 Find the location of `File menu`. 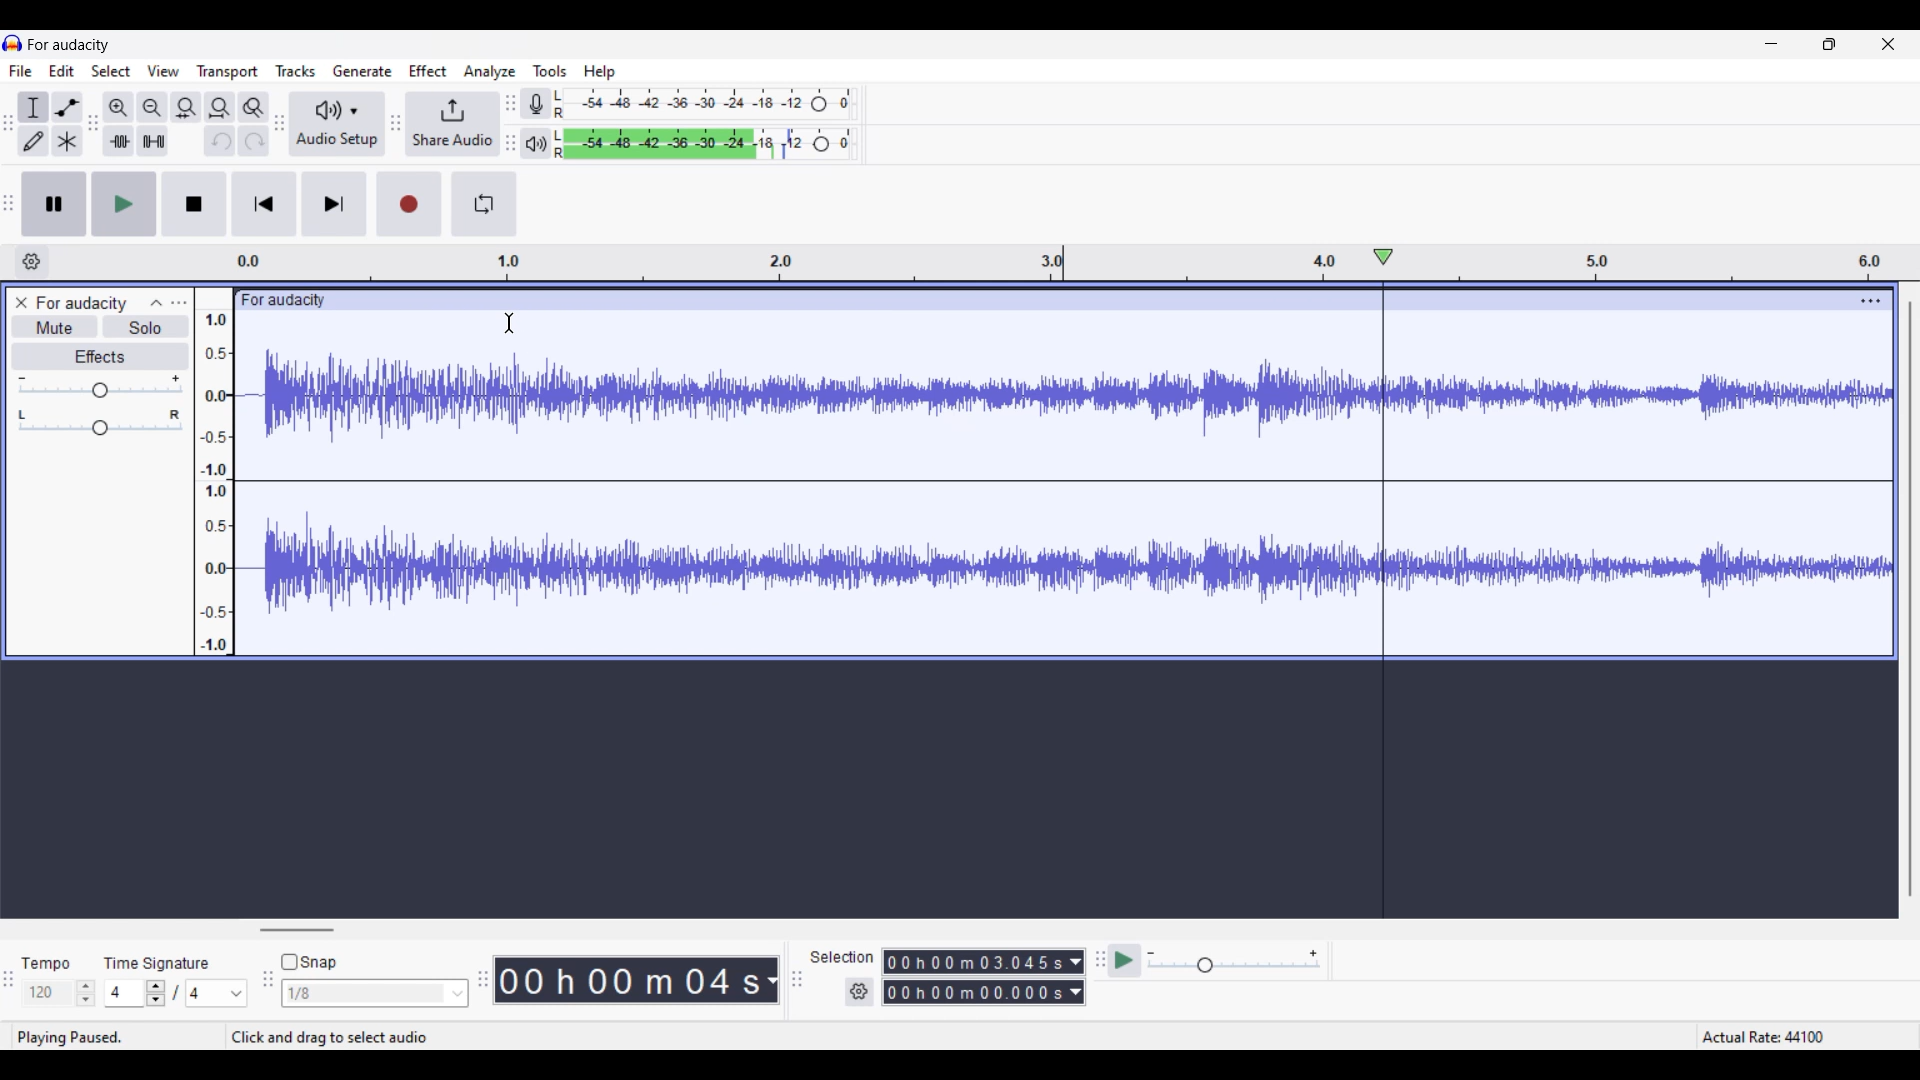

File menu is located at coordinates (21, 71).